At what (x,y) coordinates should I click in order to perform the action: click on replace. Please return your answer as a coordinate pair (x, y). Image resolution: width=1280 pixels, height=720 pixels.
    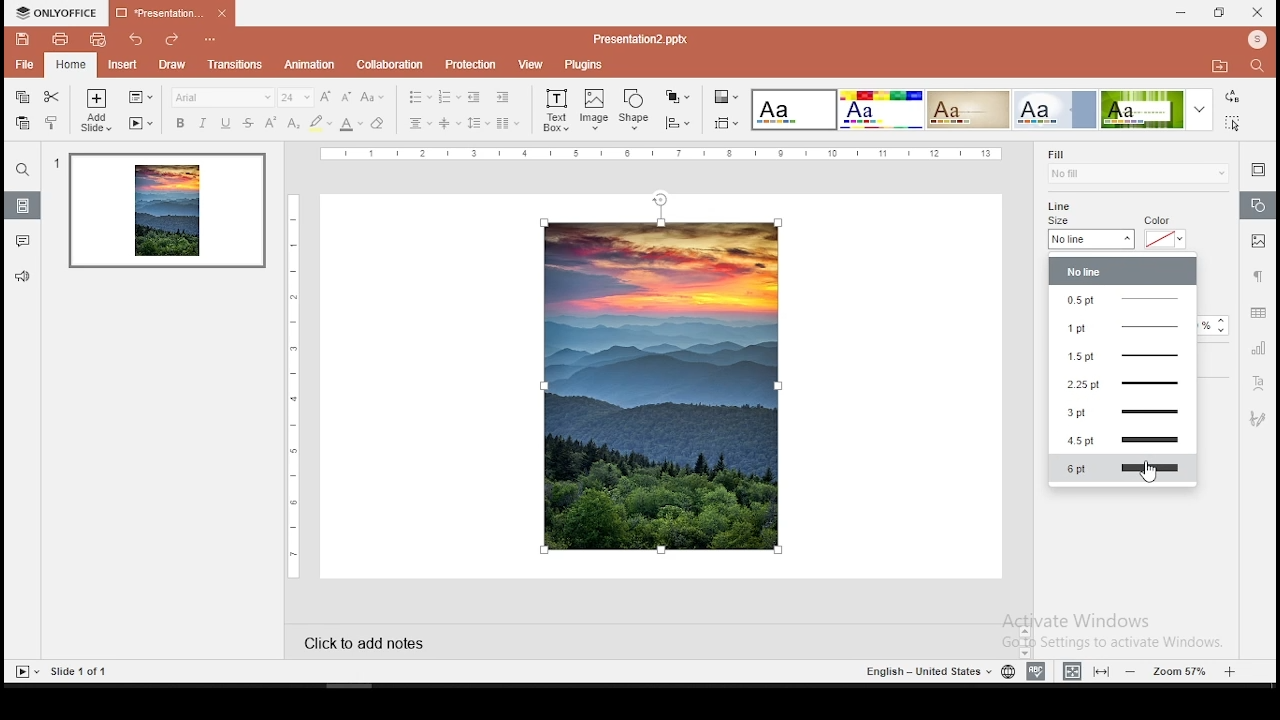
    Looking at the image, I should click on (1232, 97).